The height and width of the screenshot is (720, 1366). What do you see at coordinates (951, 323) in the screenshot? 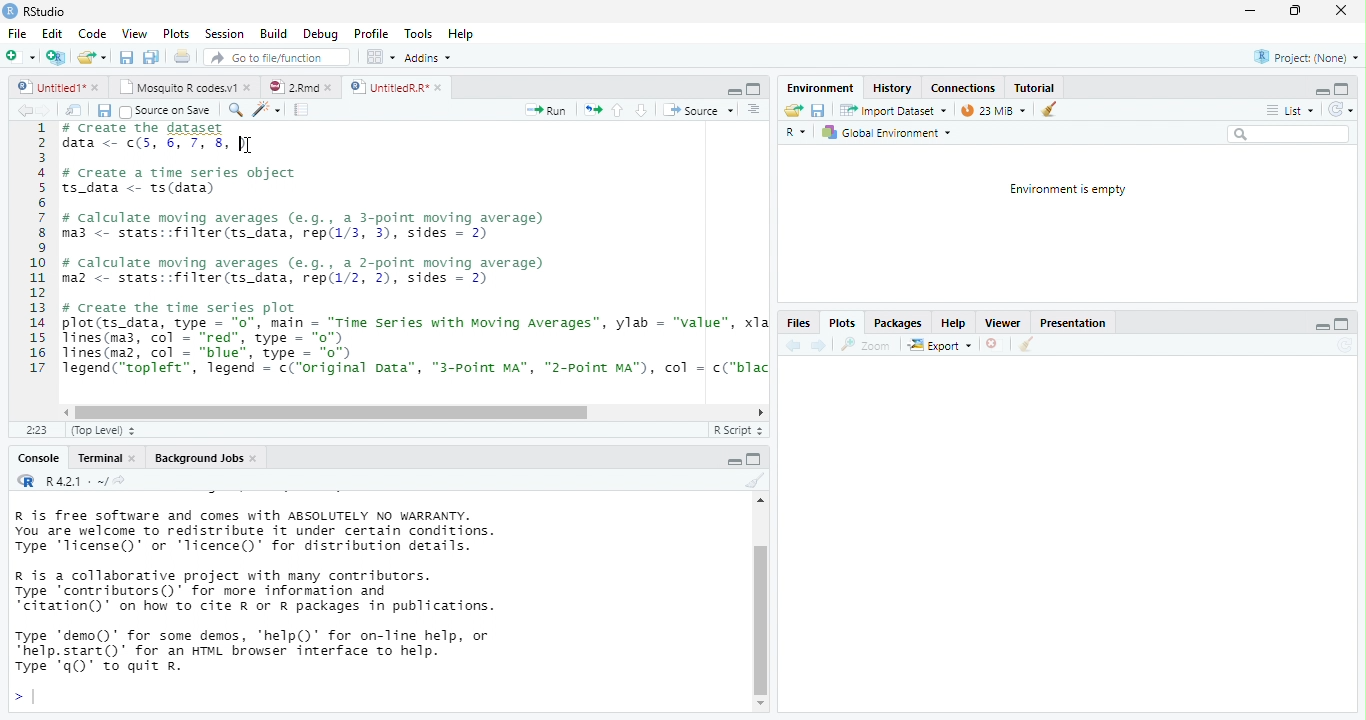
I see `Help` at bounding box center [951, 323].